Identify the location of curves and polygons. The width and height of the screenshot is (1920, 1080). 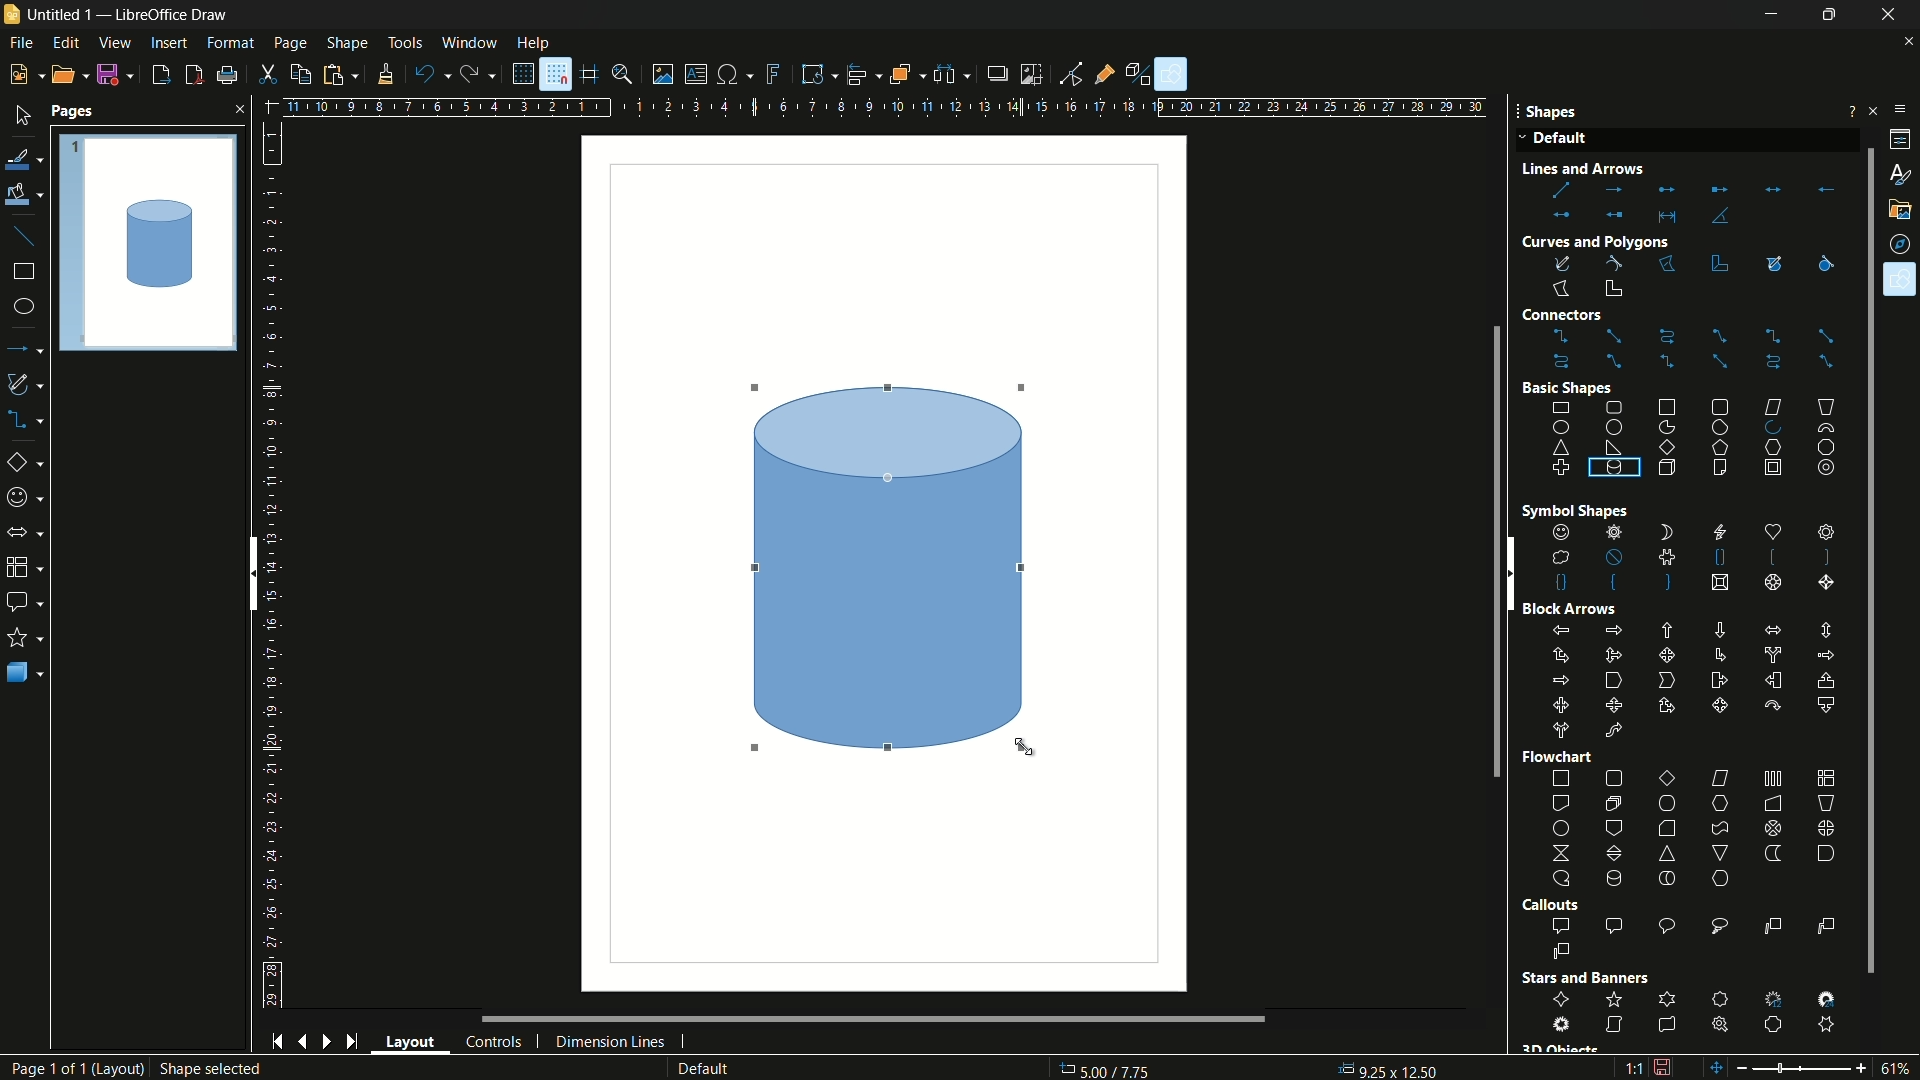
(1593, 274).